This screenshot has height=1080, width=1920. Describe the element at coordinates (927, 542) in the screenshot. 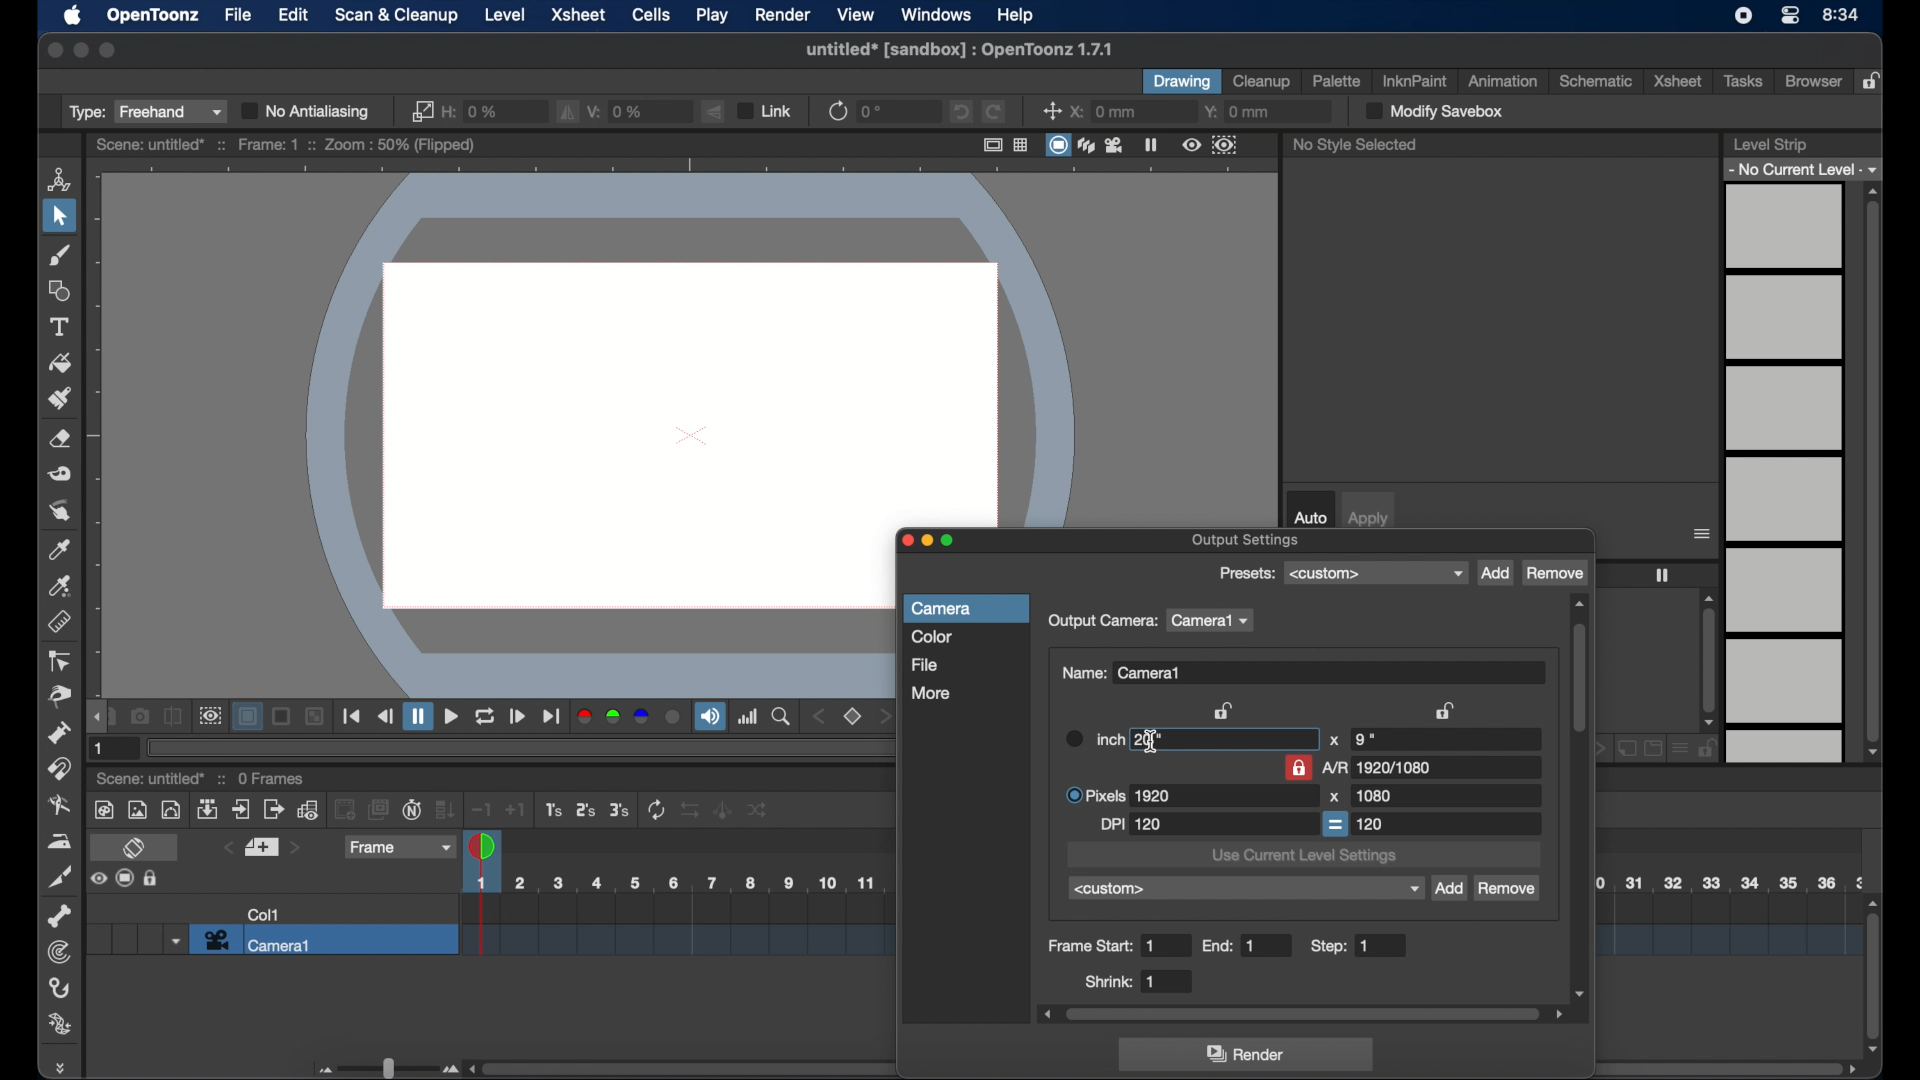

I see `minimize` at that location.